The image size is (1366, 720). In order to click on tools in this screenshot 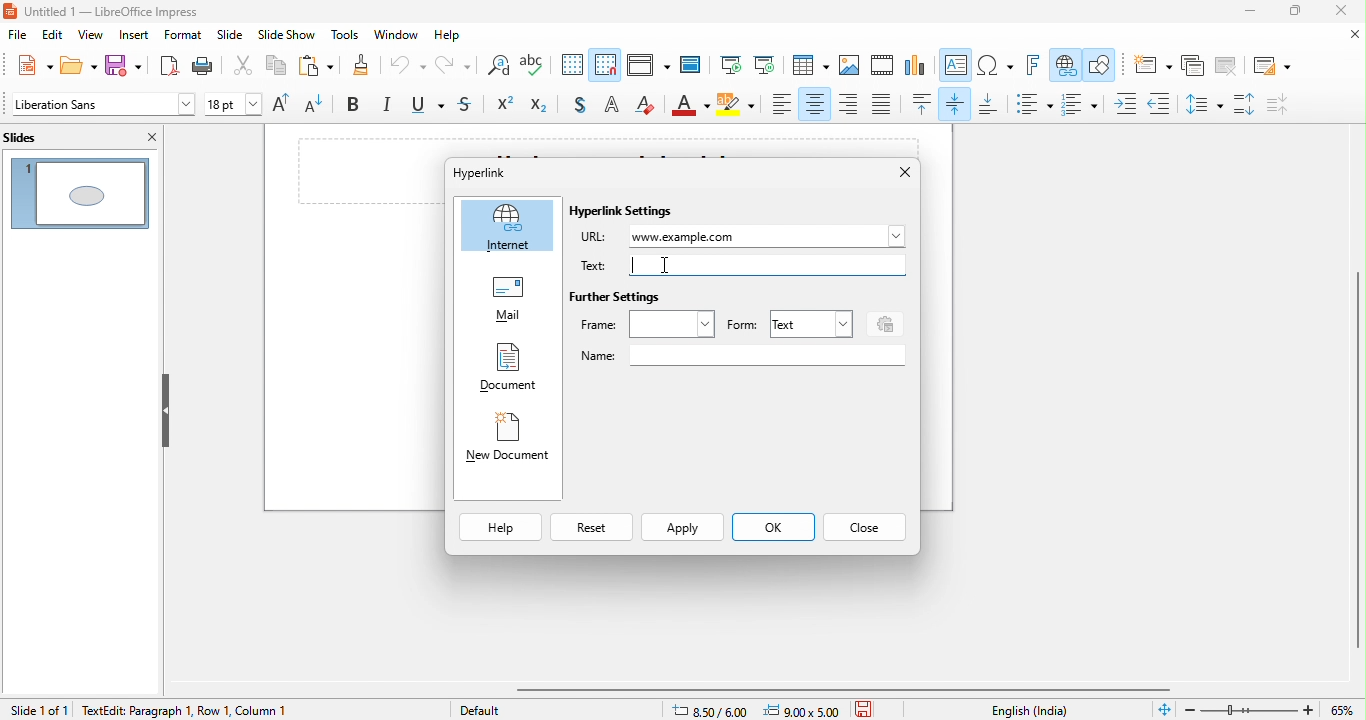, I will do `click(343, 36)`.